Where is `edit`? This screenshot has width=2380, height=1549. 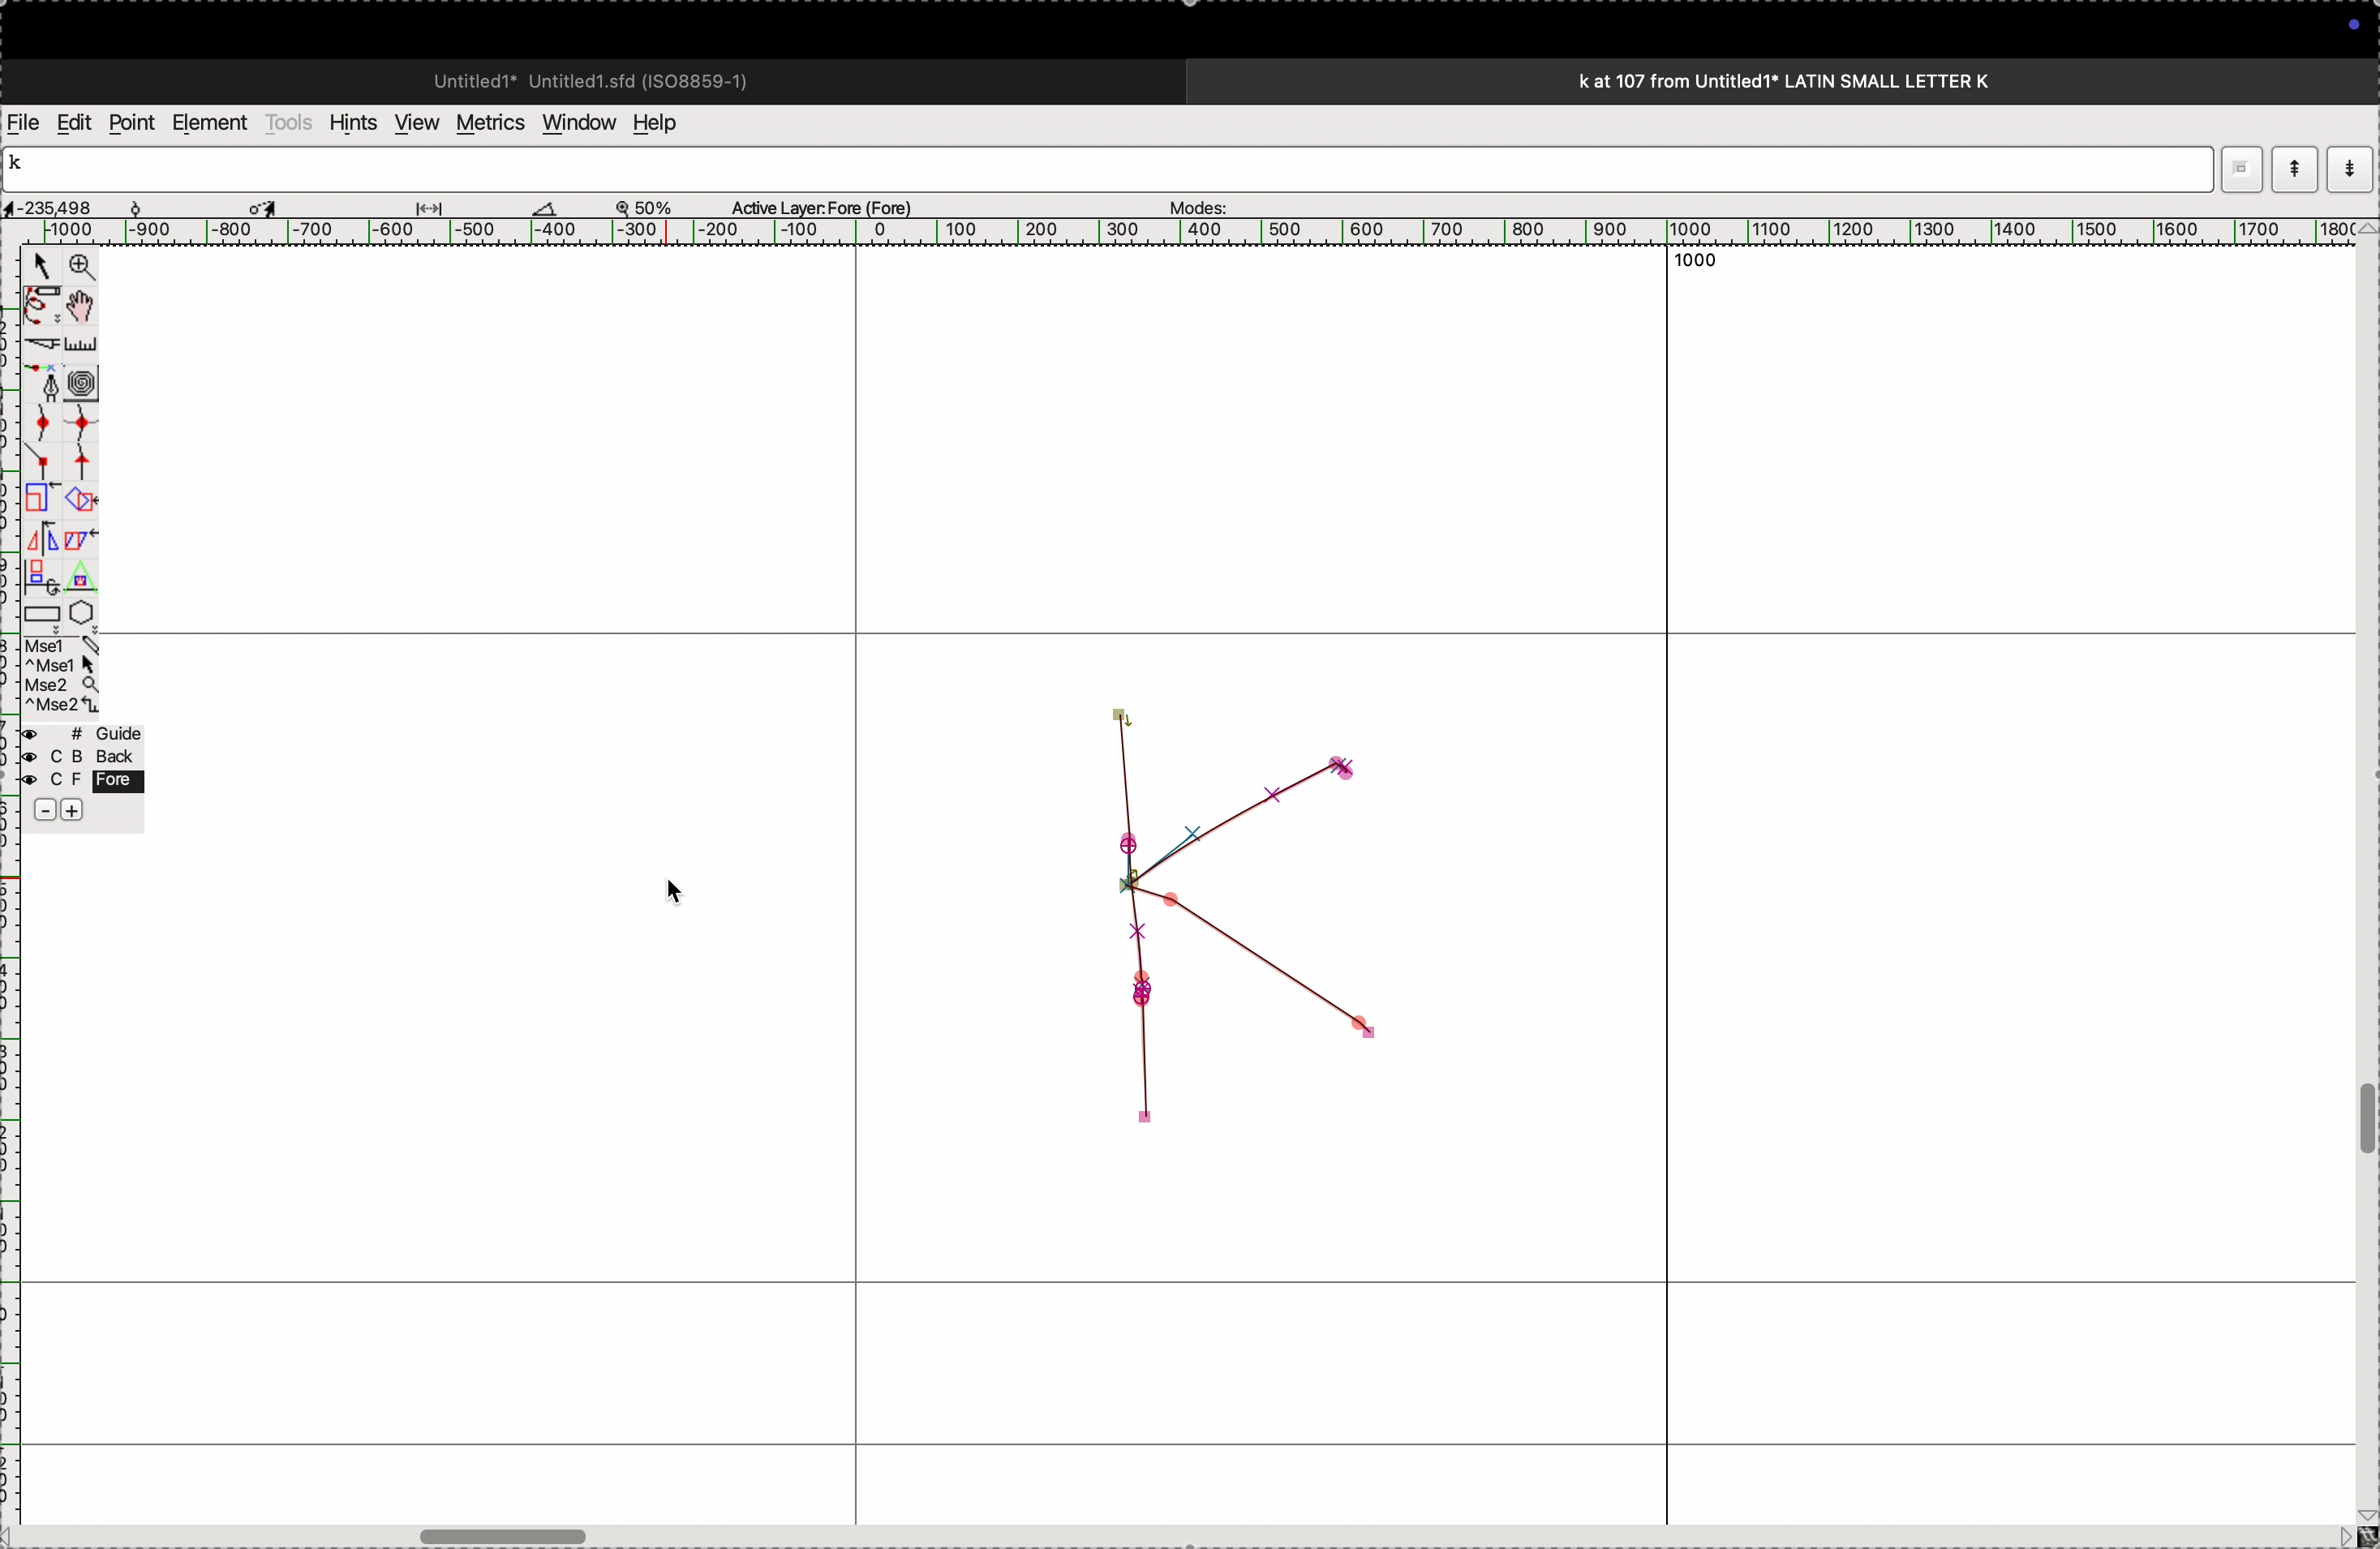 edit is located at coordinates (73, 121).